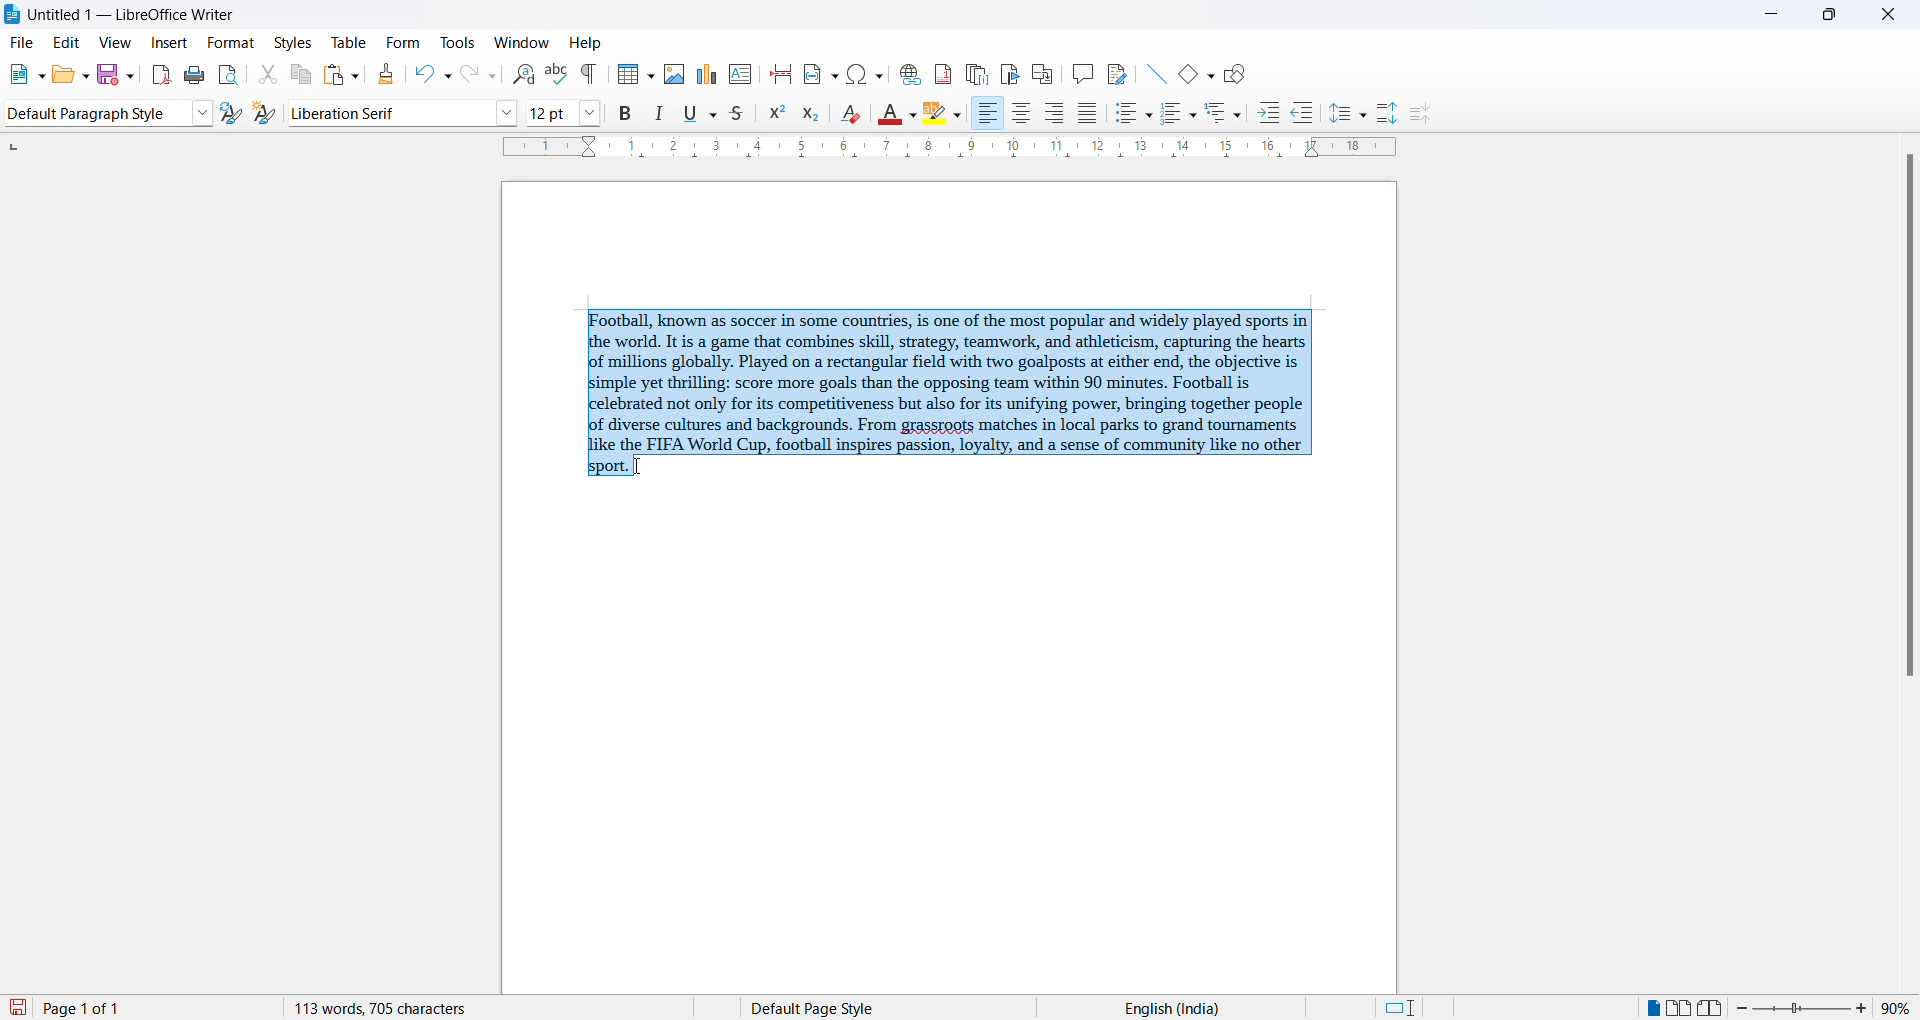  I want to click on insert charts, so click(706, 73).